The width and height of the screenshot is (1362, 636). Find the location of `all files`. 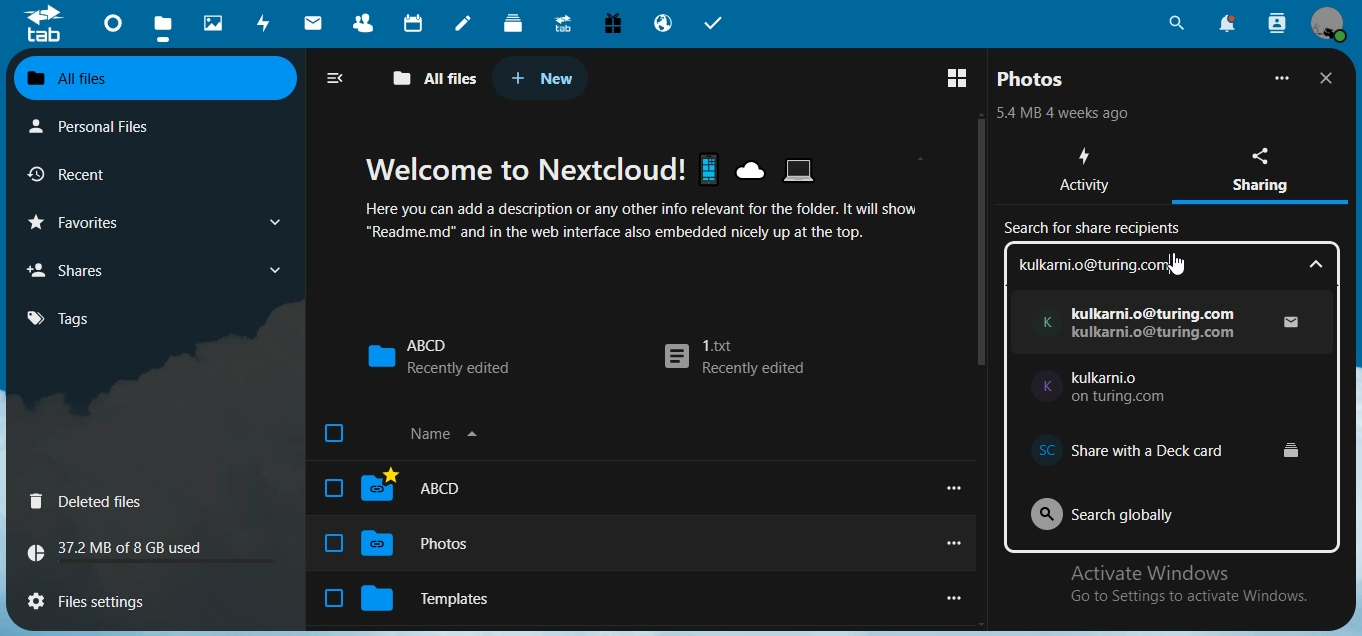

all files is located at coordinates (436, 79).